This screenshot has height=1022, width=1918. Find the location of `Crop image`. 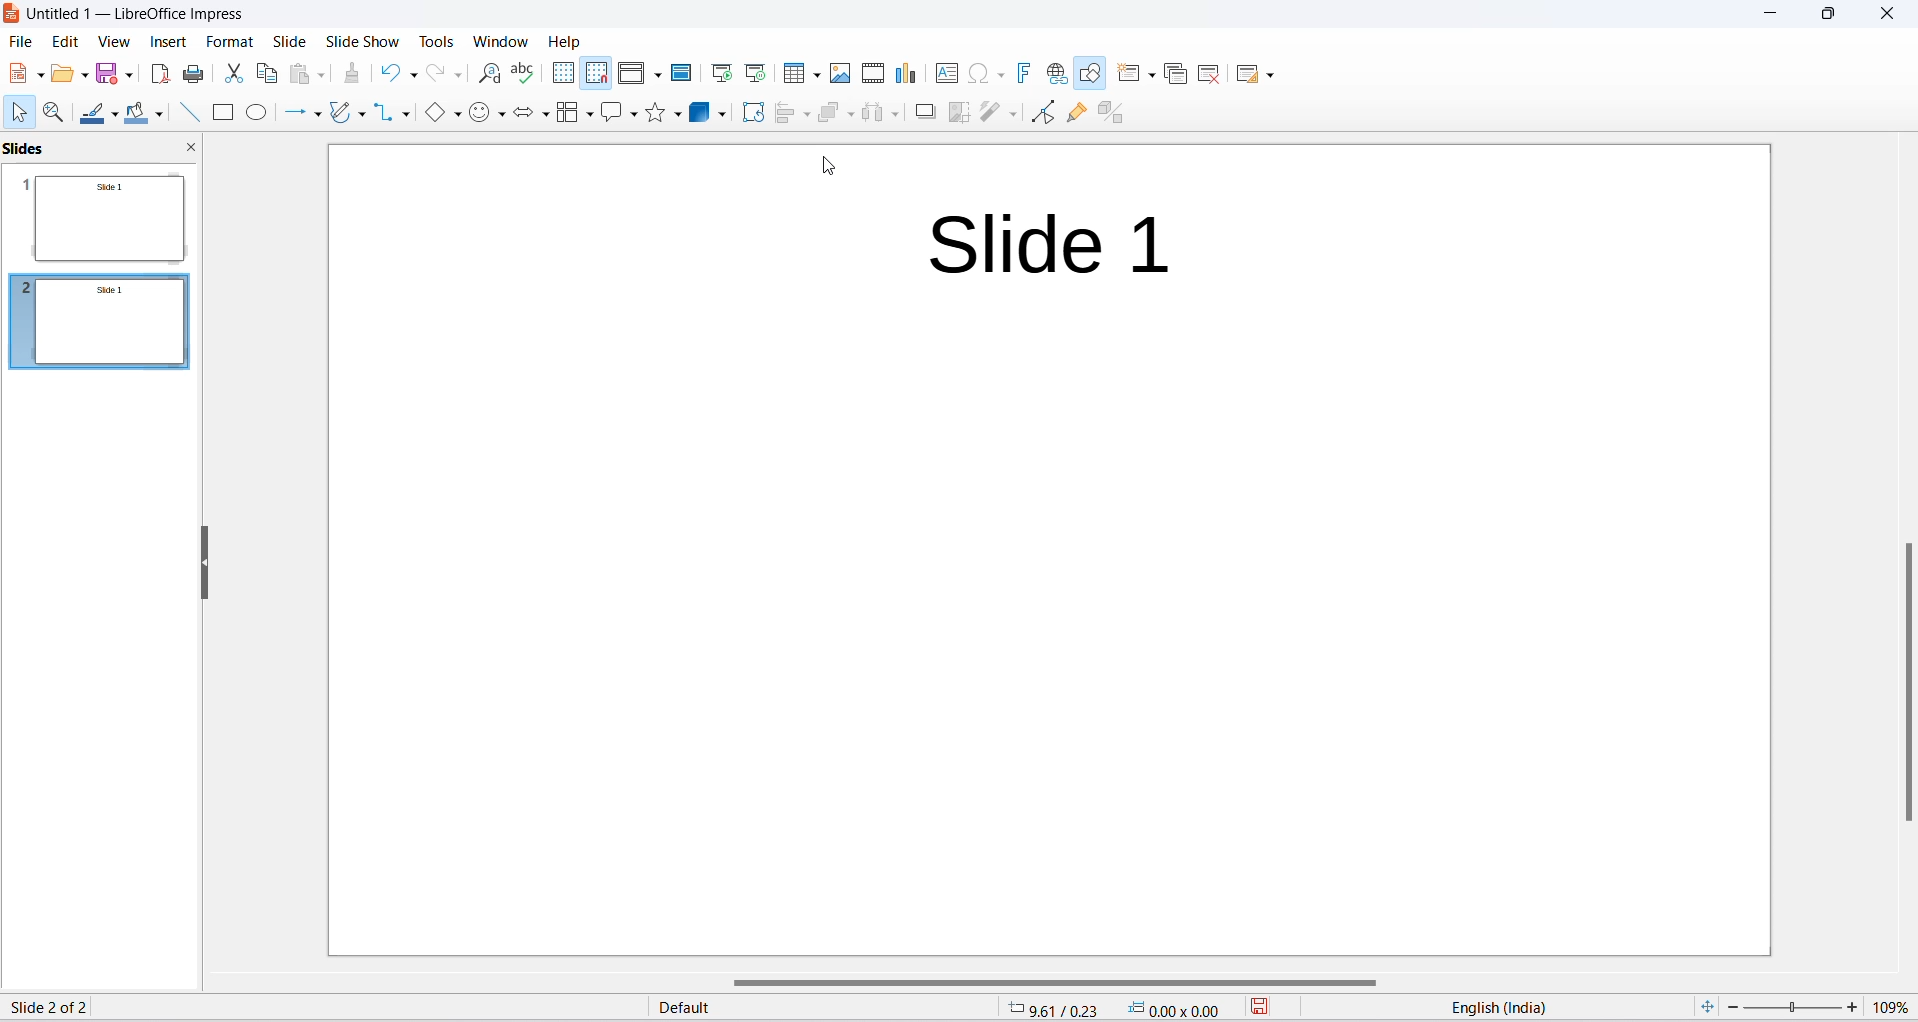

Crop image is located at coordinates (955, 116).